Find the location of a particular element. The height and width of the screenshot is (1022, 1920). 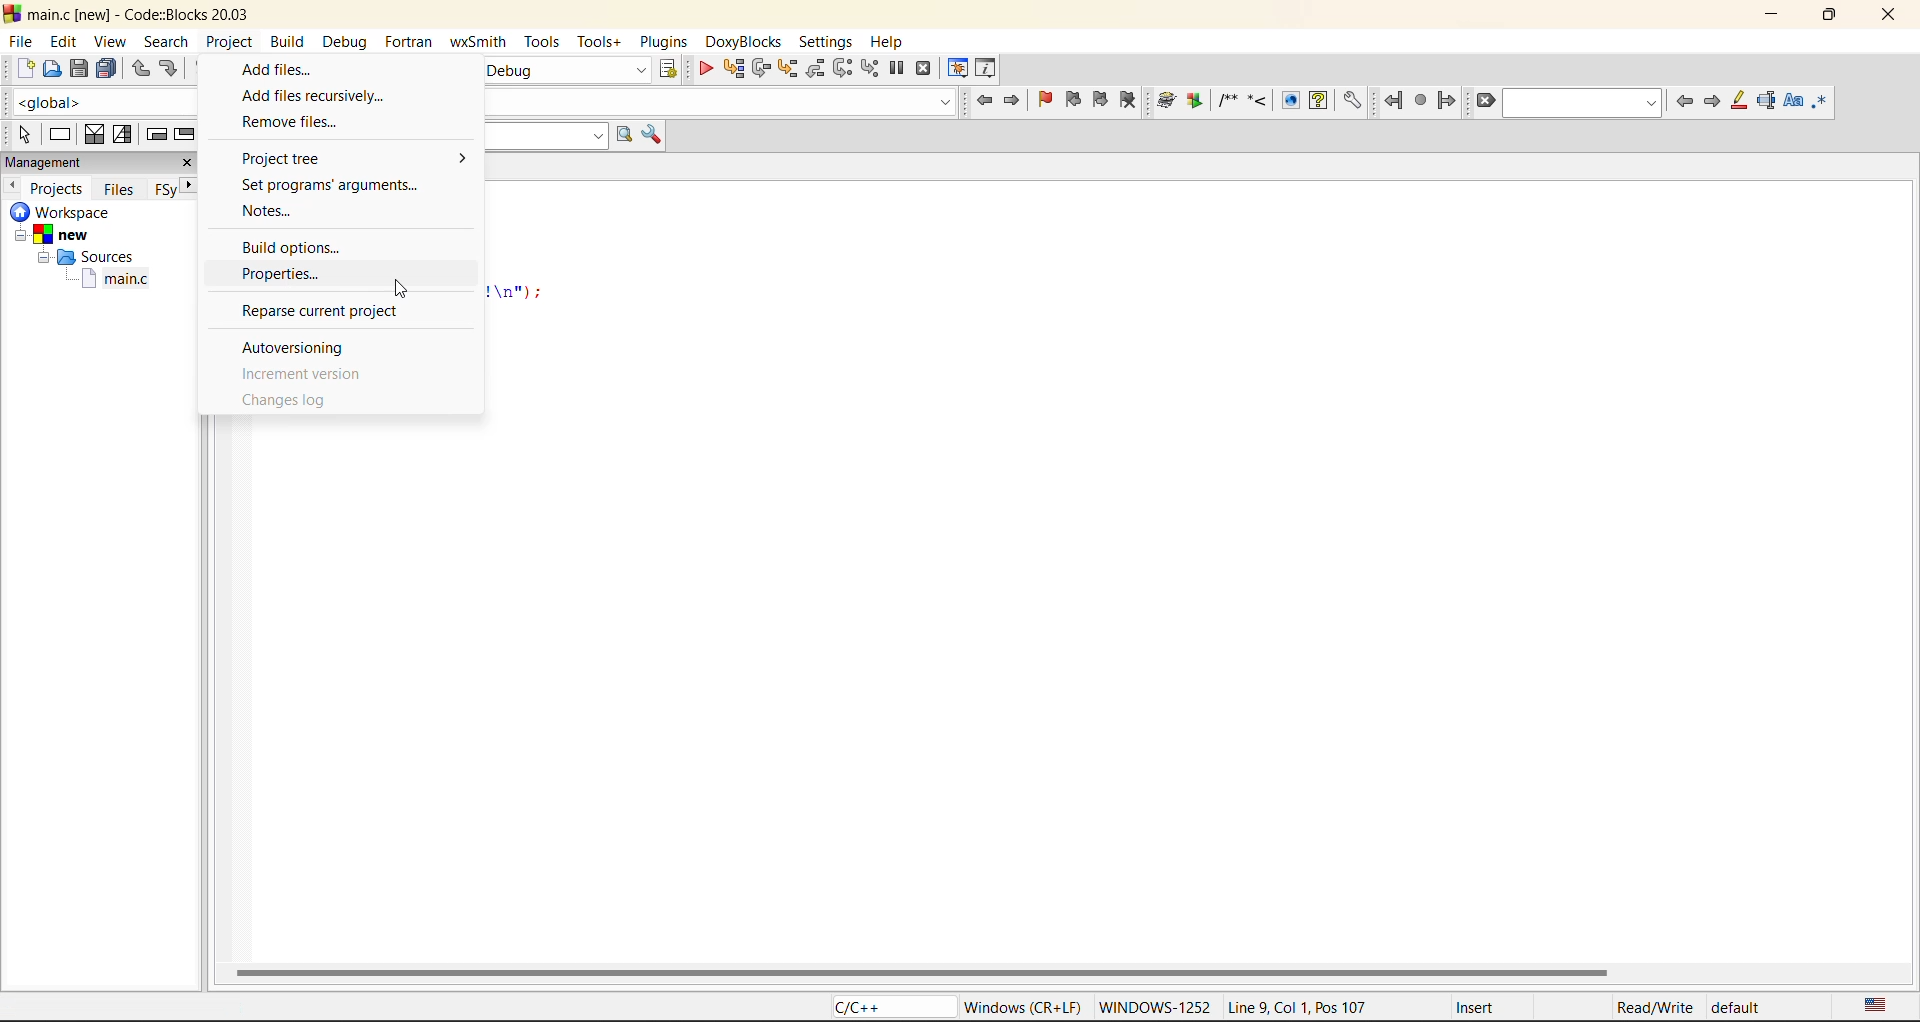

cursor is located at coordinates (398, 286).